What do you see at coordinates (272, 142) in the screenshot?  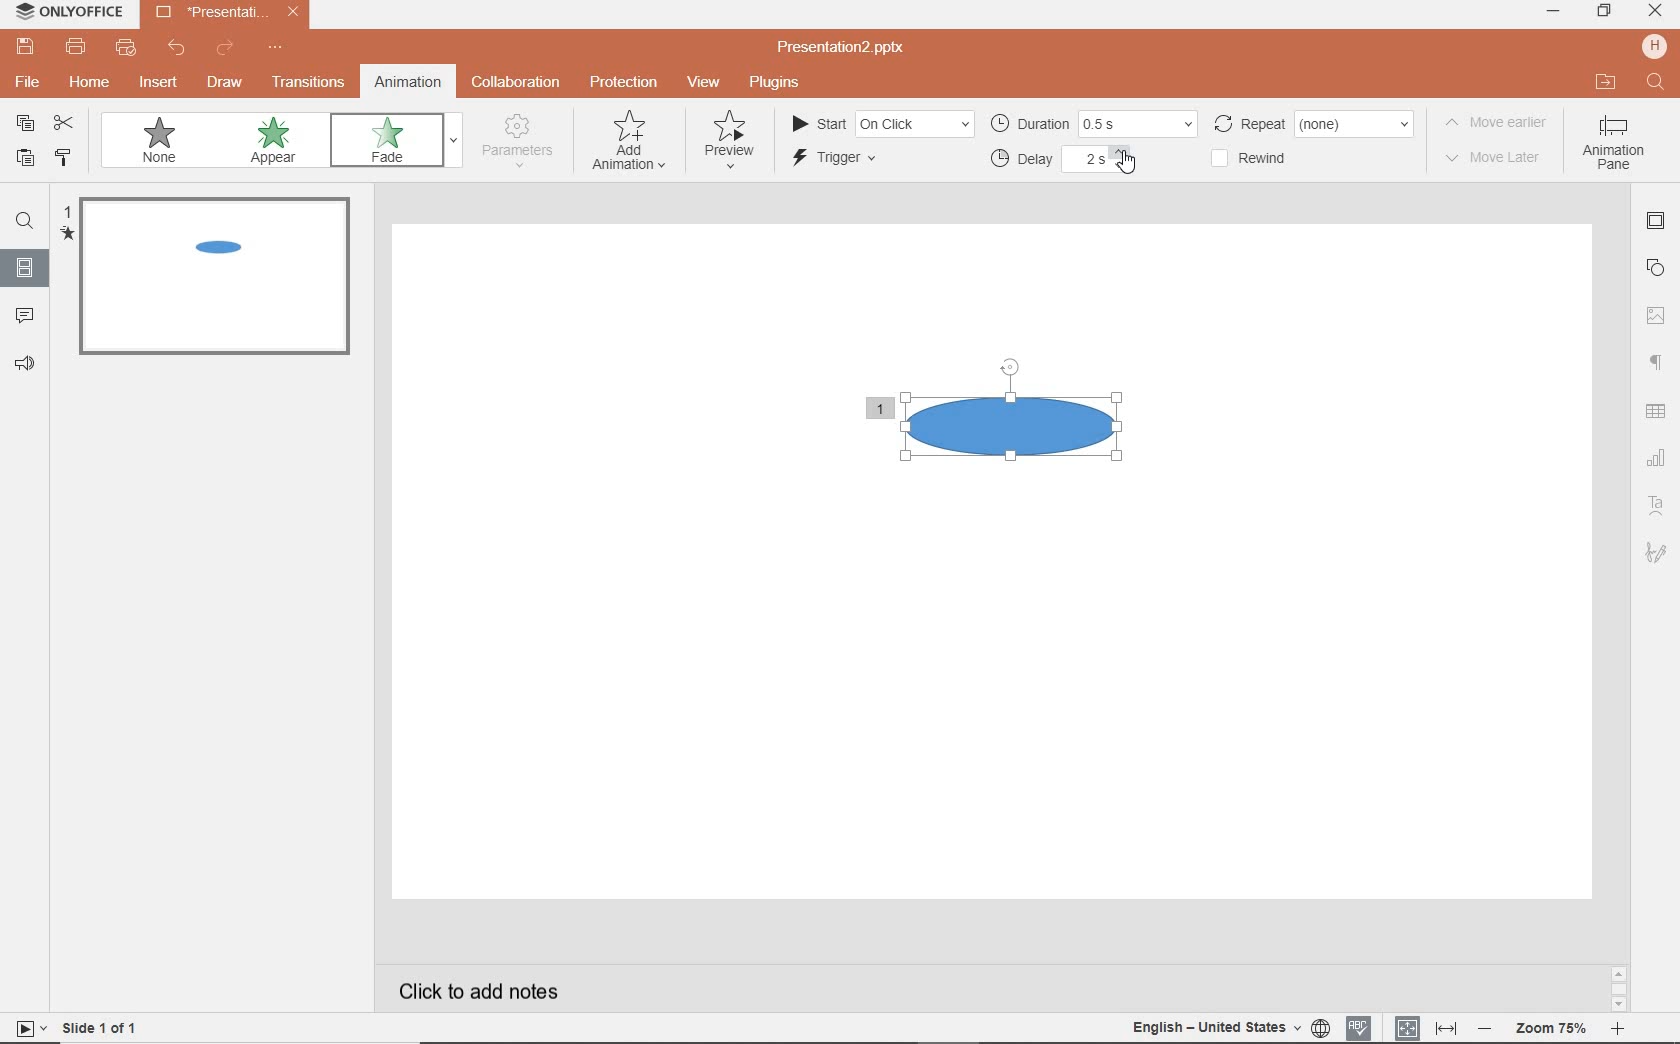 I see `appear` at bounding box center [272, 142].